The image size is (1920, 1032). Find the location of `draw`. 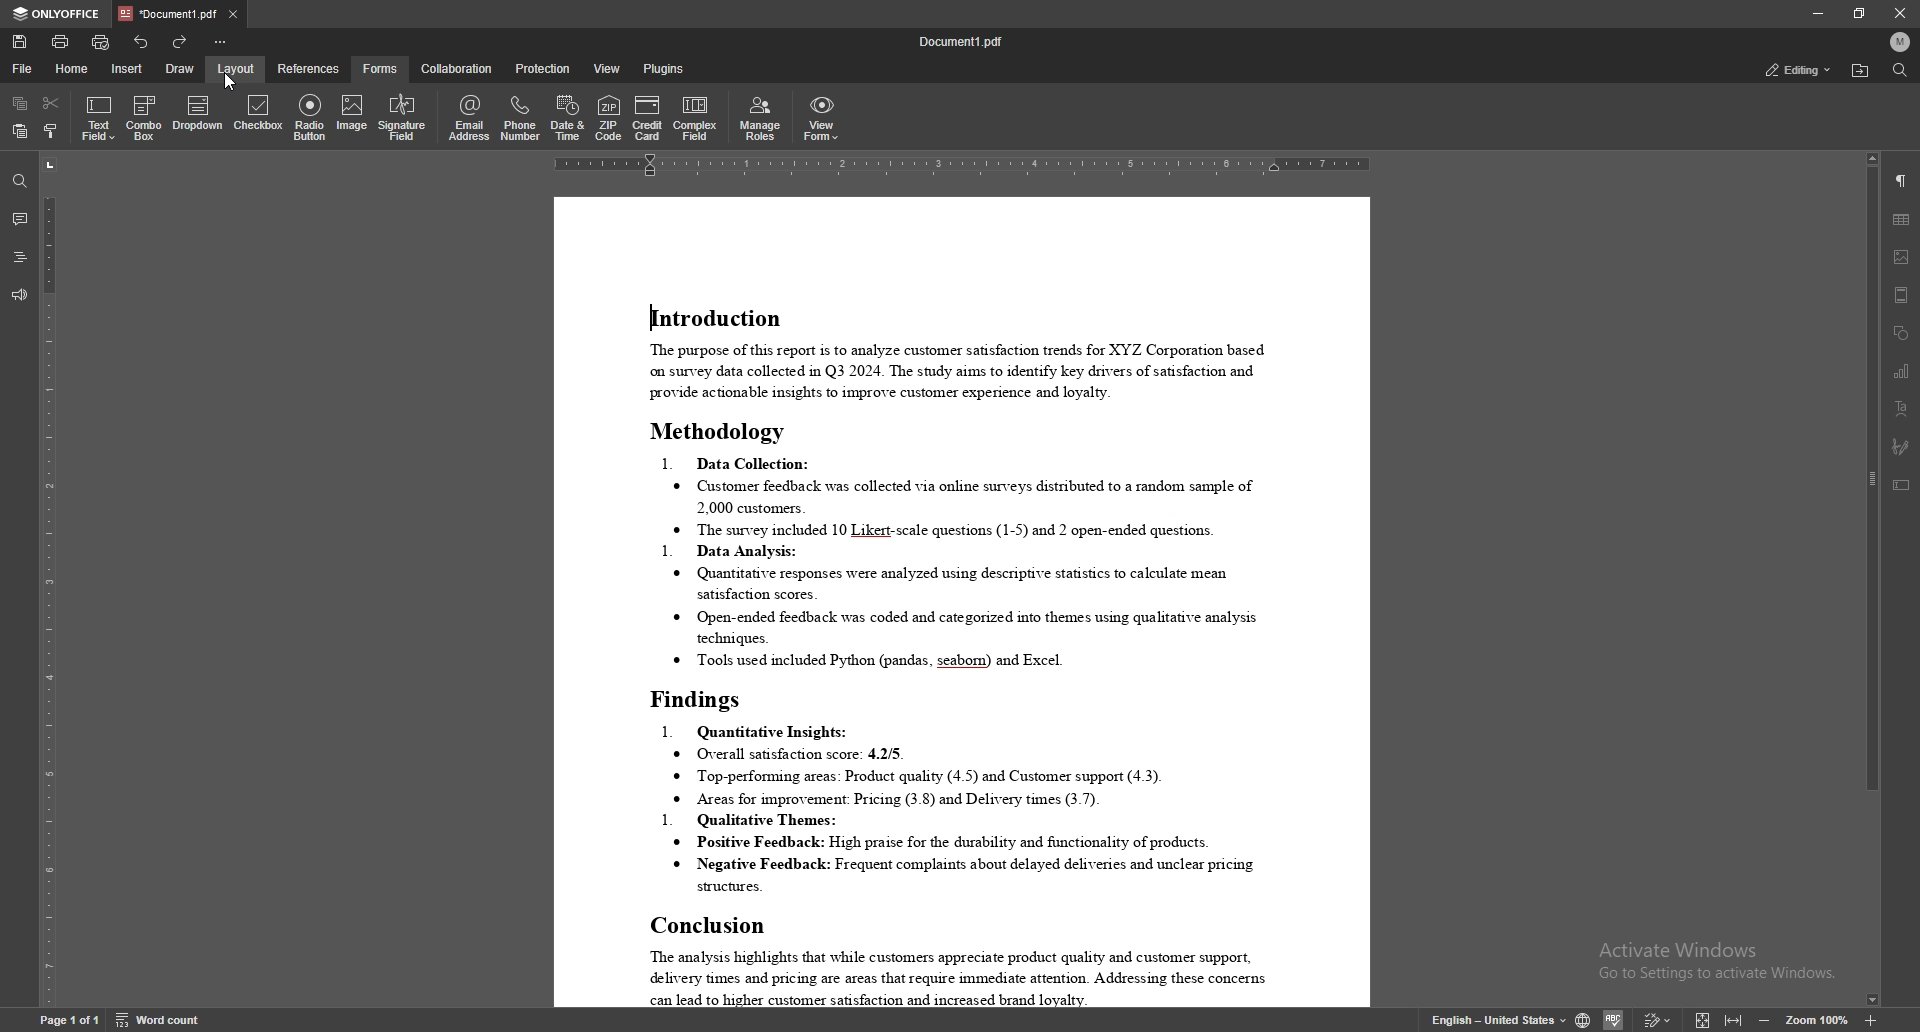

draw is located at coordinates (182, 68).